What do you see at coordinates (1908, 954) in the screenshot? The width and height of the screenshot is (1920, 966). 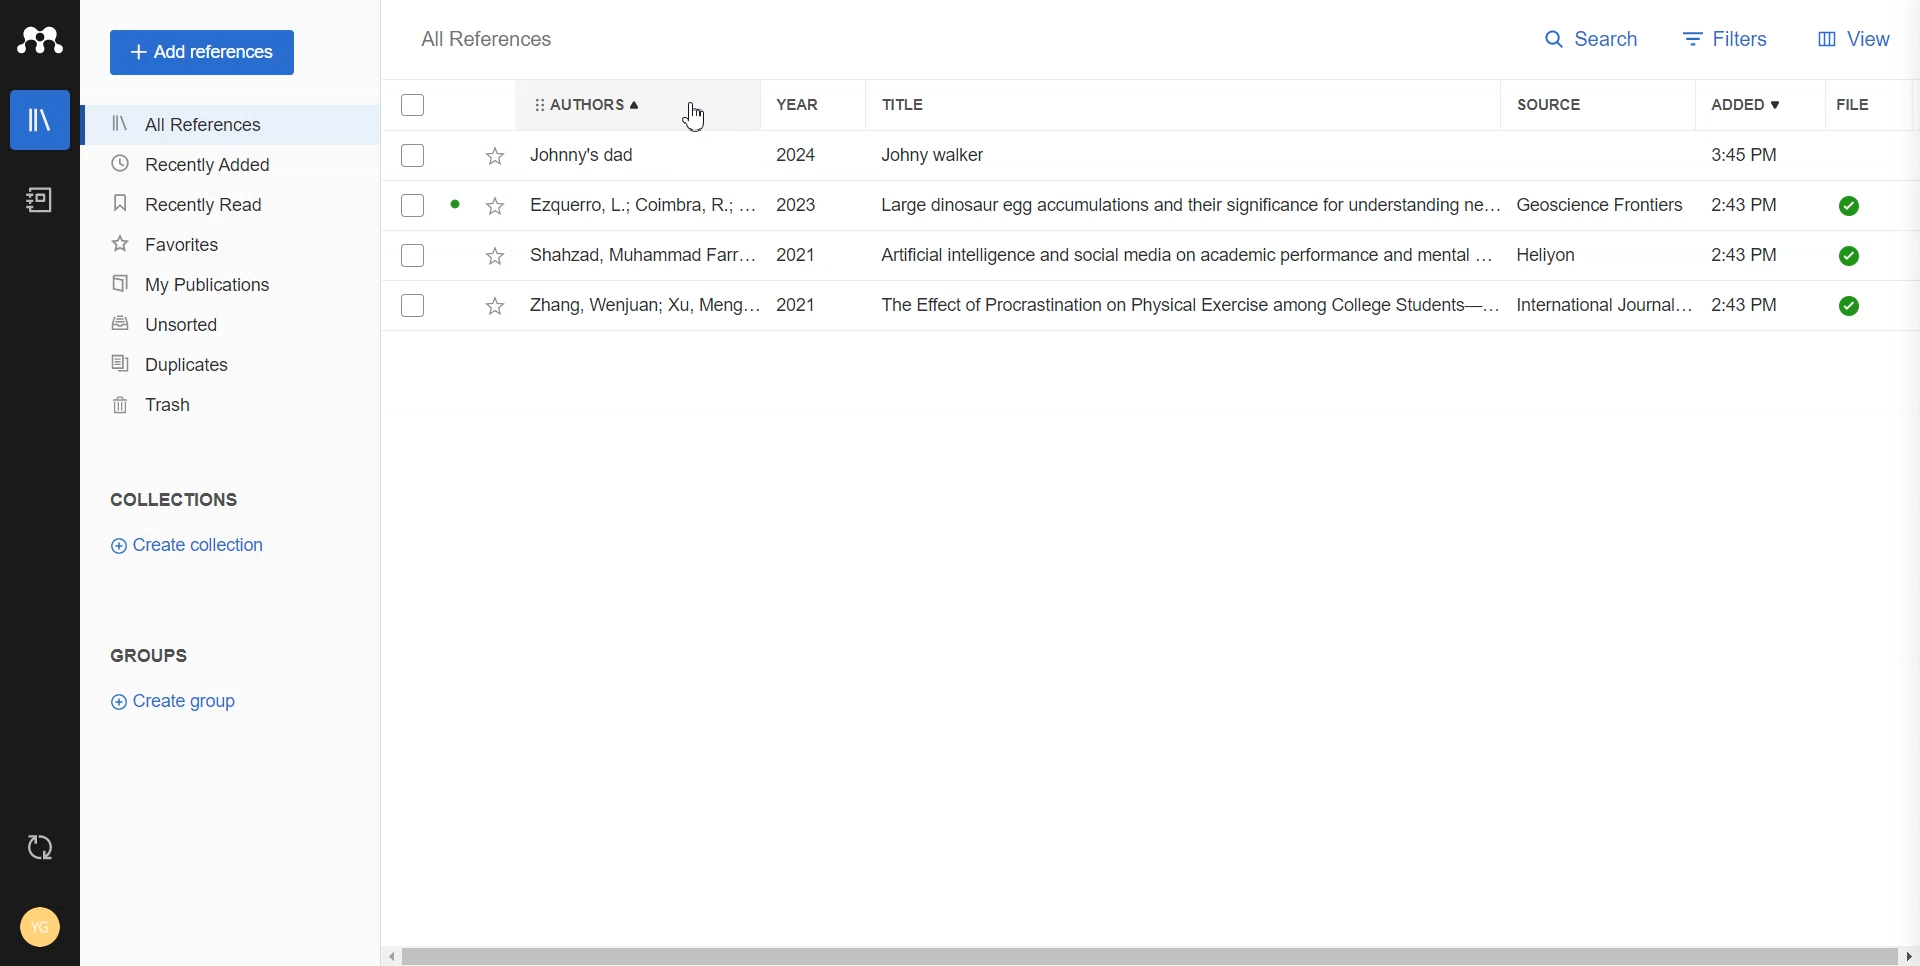 I see `Scroll Right` at bounding box center [1908, 954].